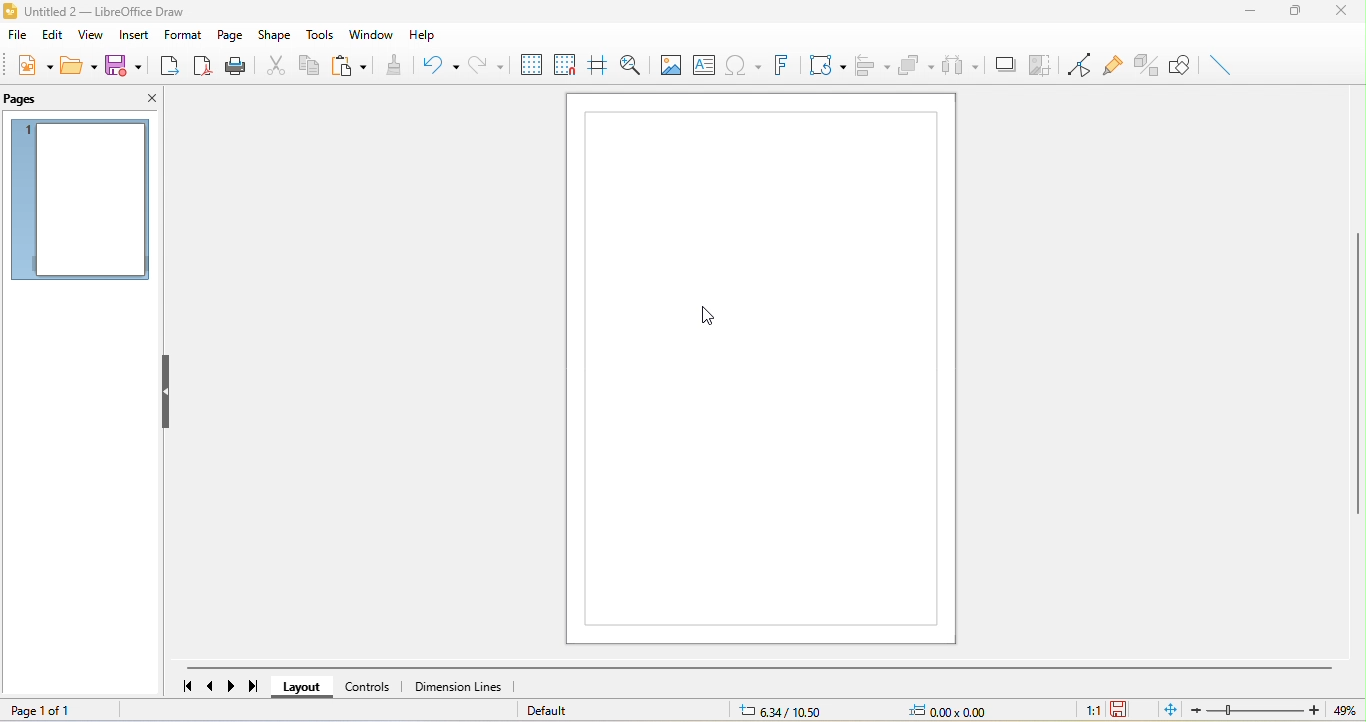  What do you see at coordinates (670, 64) in the screenshot?
I see `image` at bounding box center [670, 64].